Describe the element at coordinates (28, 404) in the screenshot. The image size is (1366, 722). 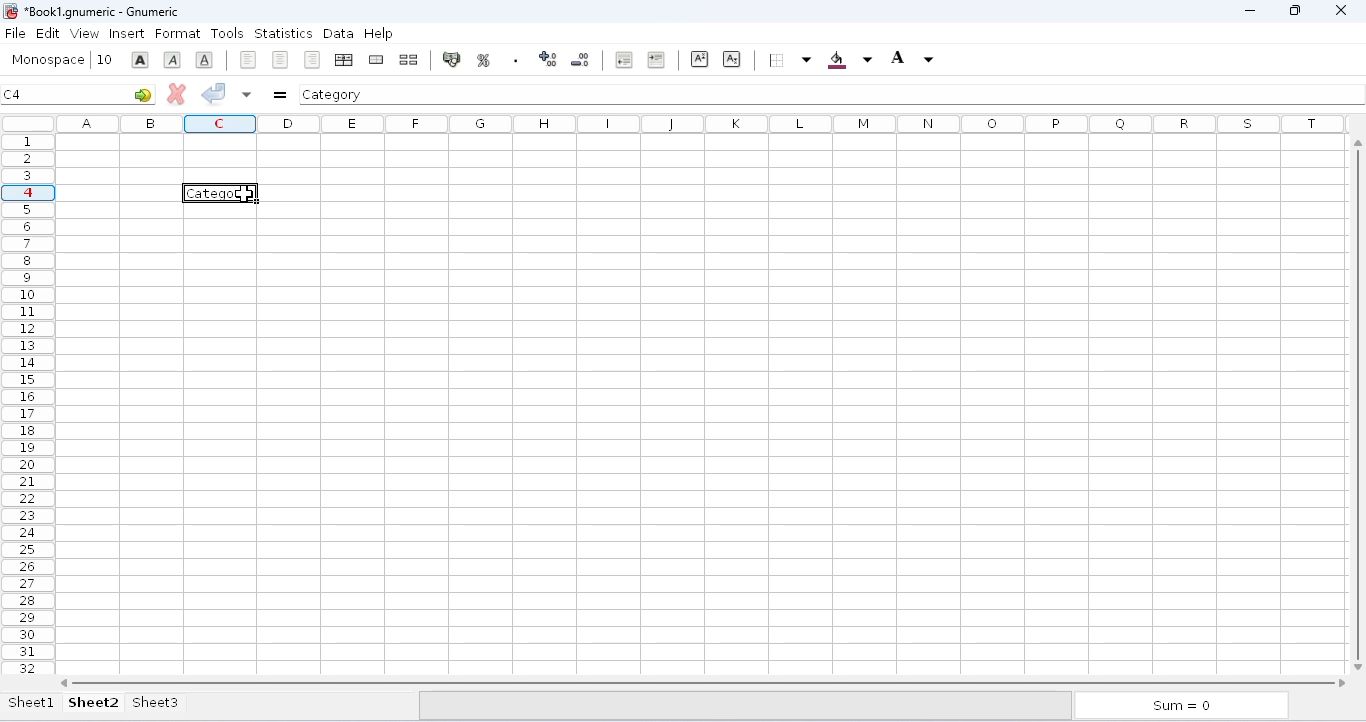
I see `rows` at that location.